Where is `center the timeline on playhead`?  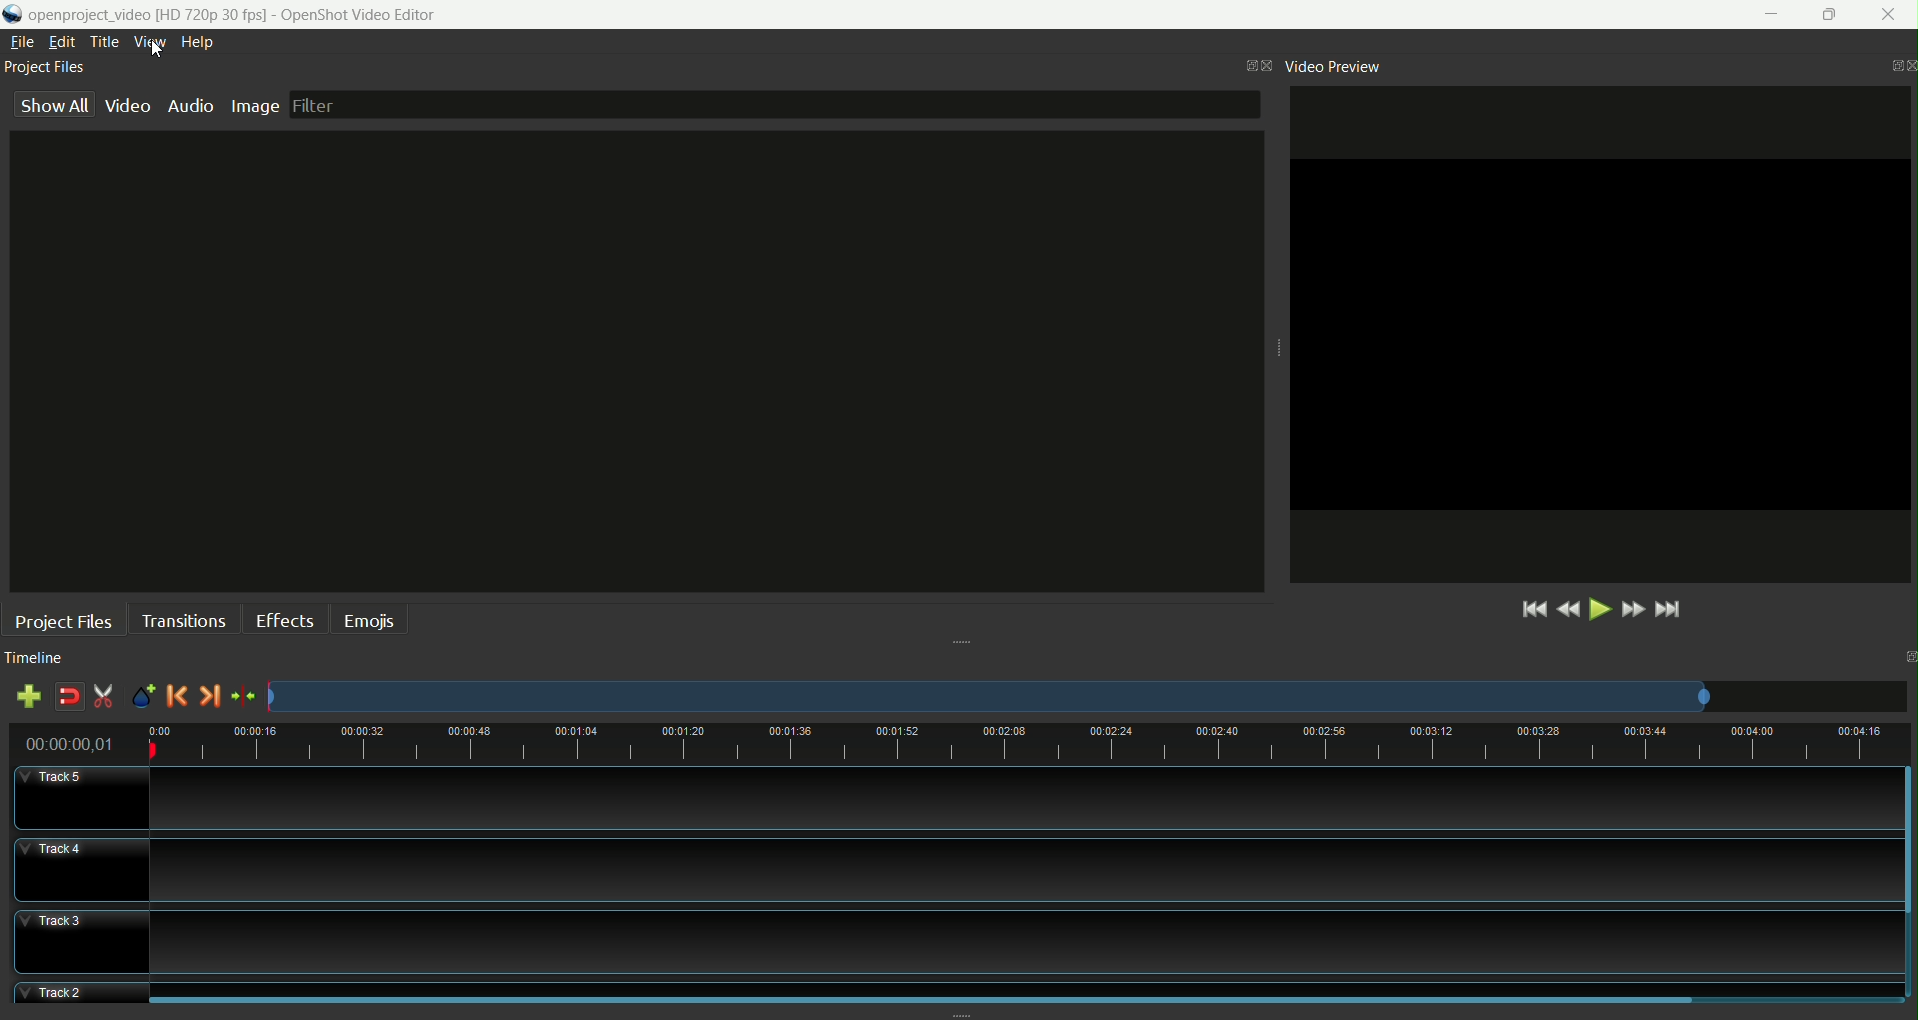
center the timeline on playhead is located at coordinates (246, 697).